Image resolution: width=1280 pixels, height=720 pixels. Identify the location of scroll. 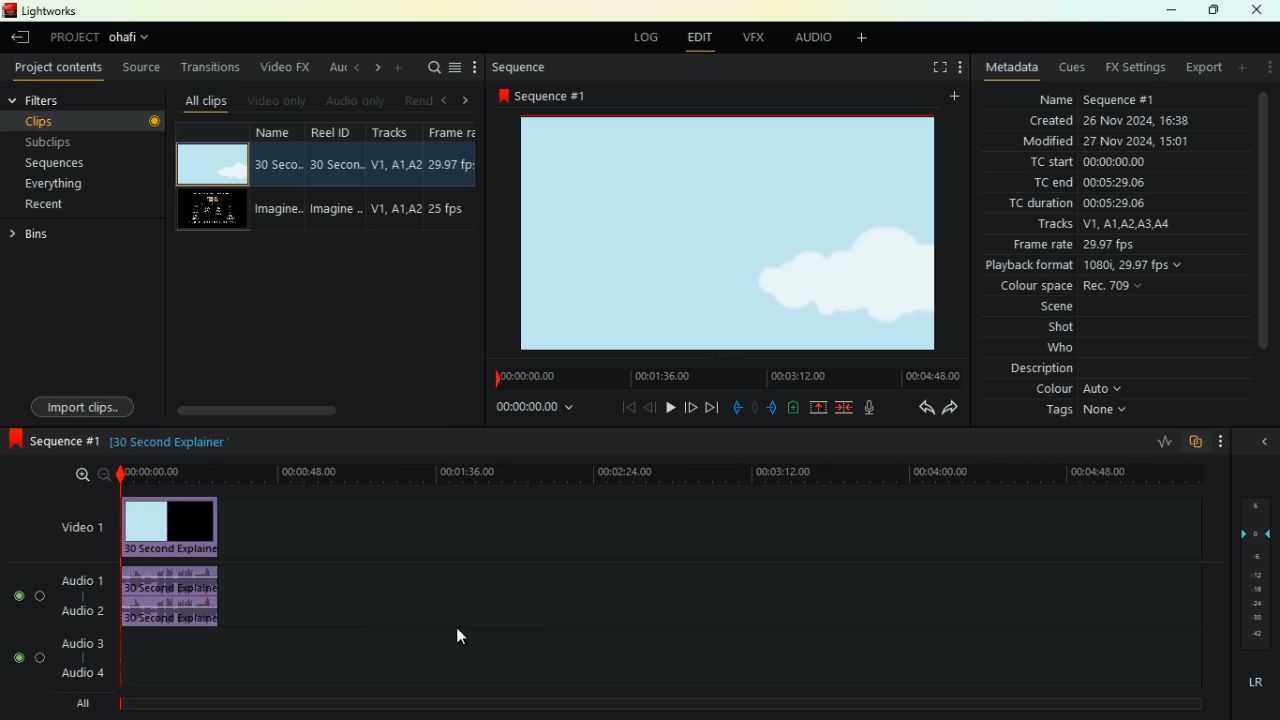
(281, 408).